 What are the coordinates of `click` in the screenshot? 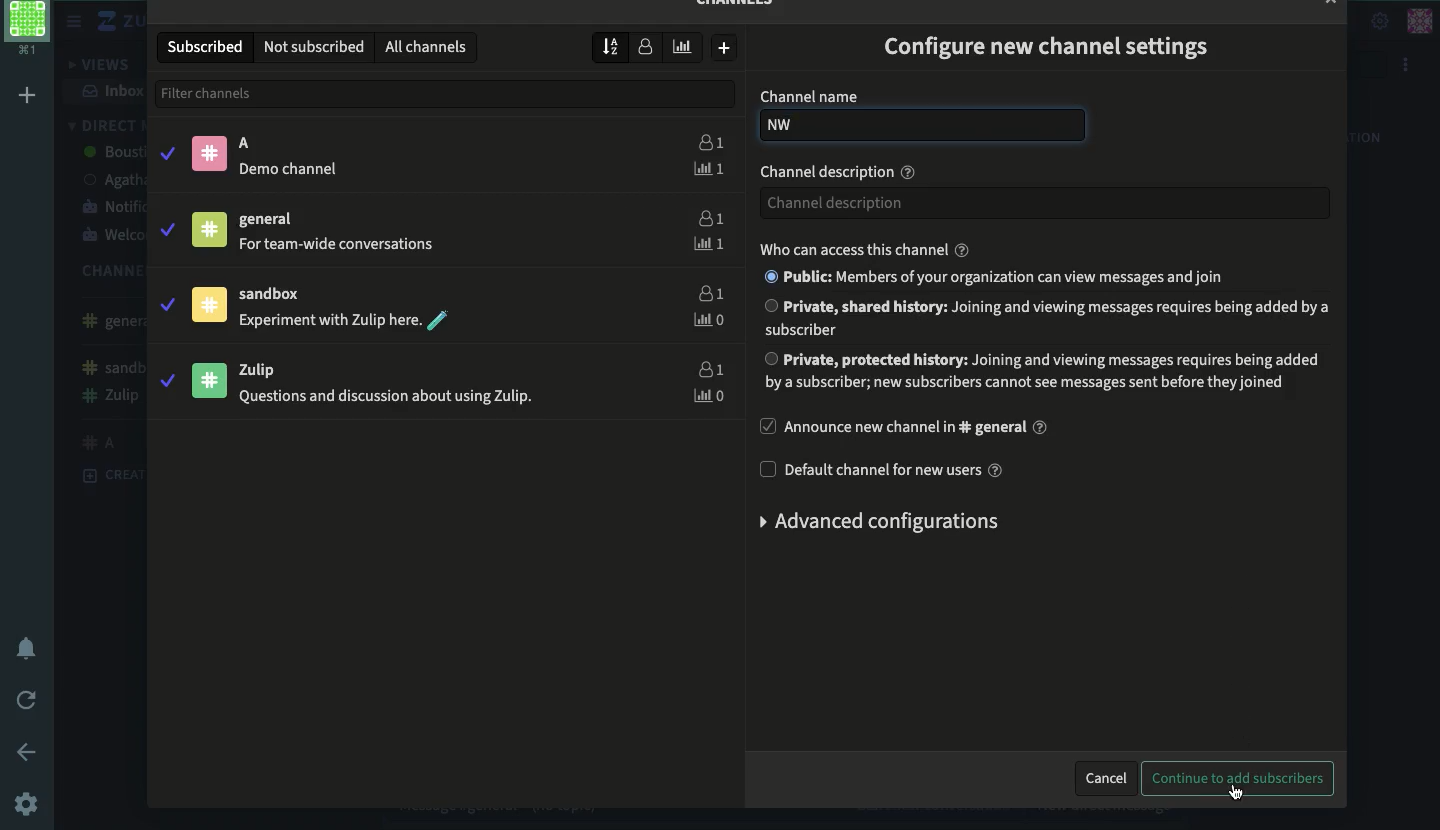 It's located at (1237, 791).